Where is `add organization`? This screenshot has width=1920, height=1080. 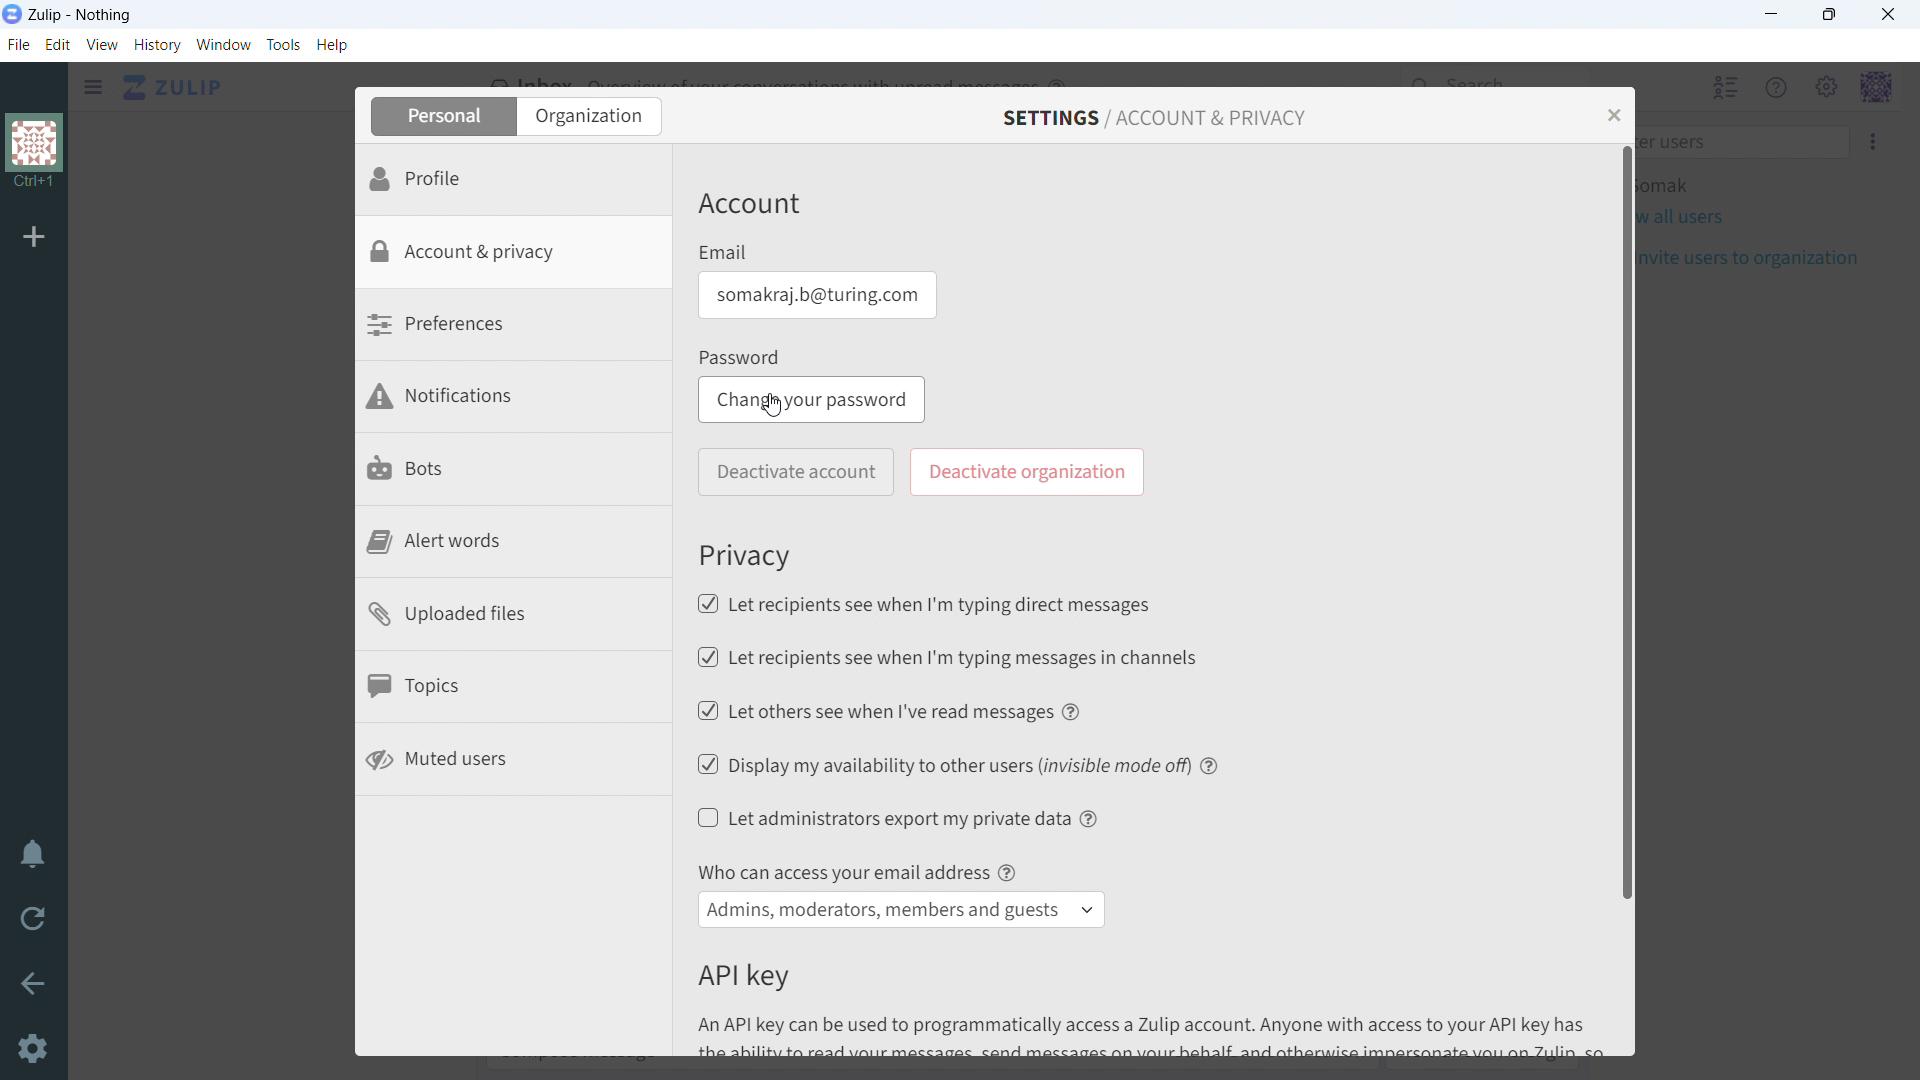
add organization is located at coordinates (34, 235).